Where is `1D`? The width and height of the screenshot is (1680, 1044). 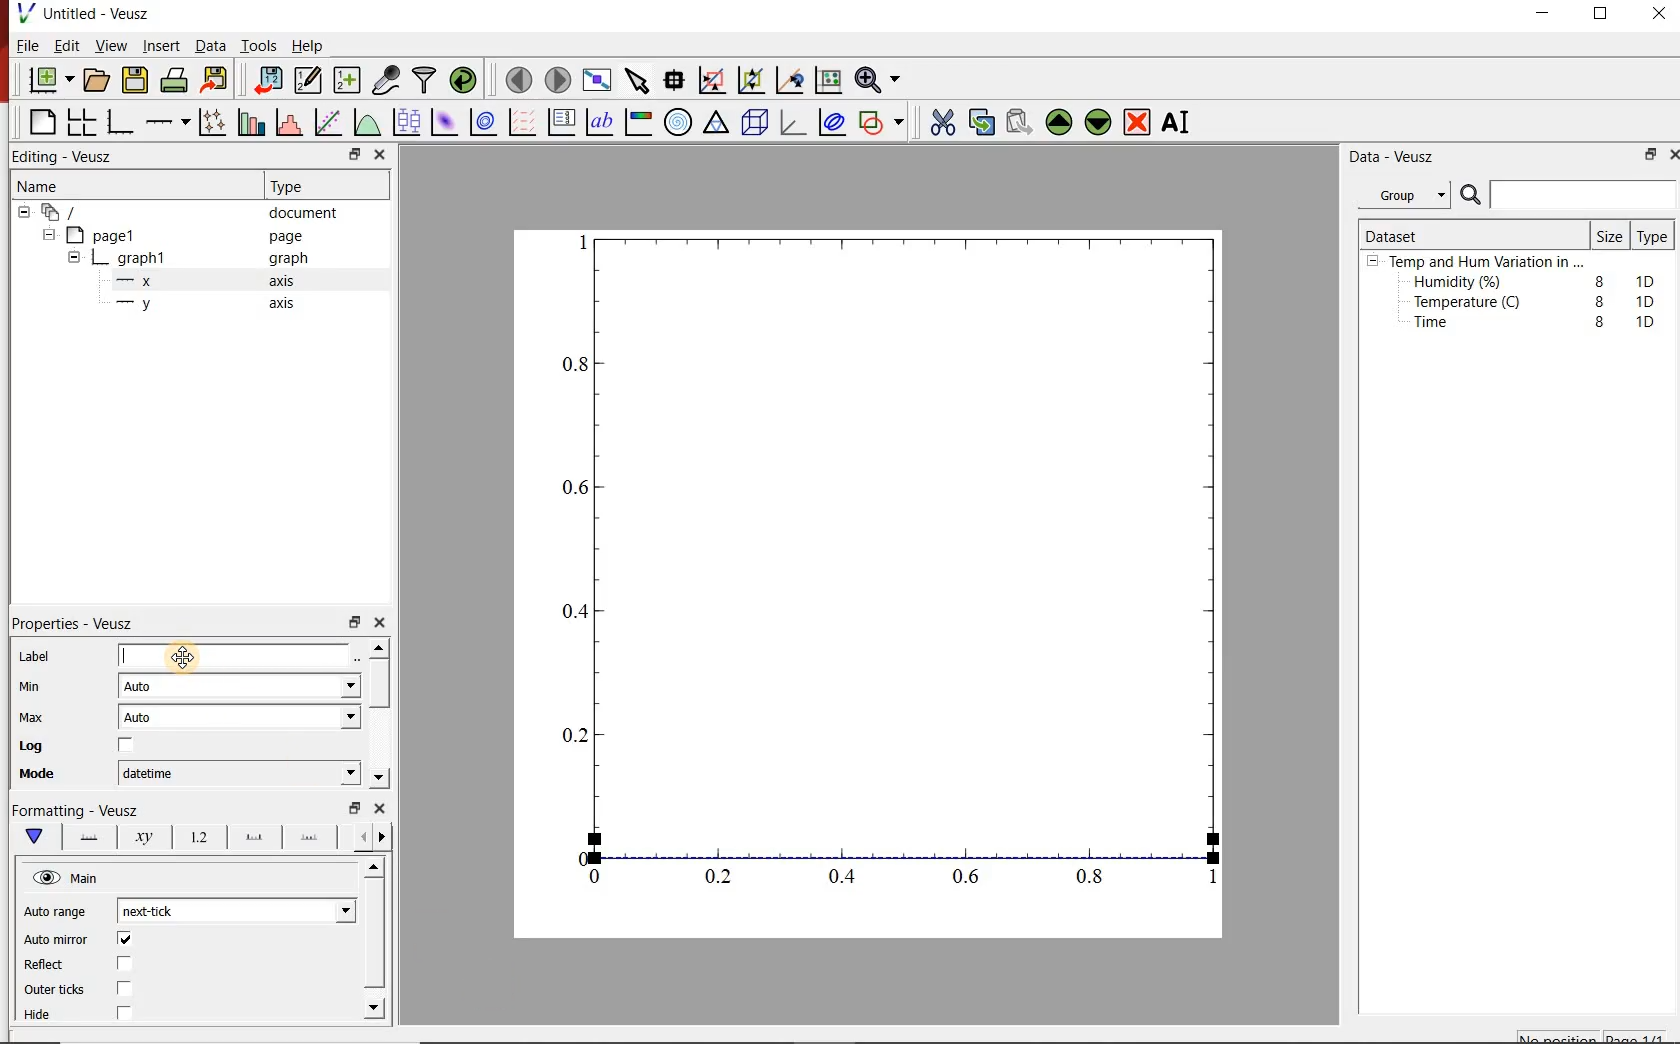
1D is located at coordinates (1650, 279).